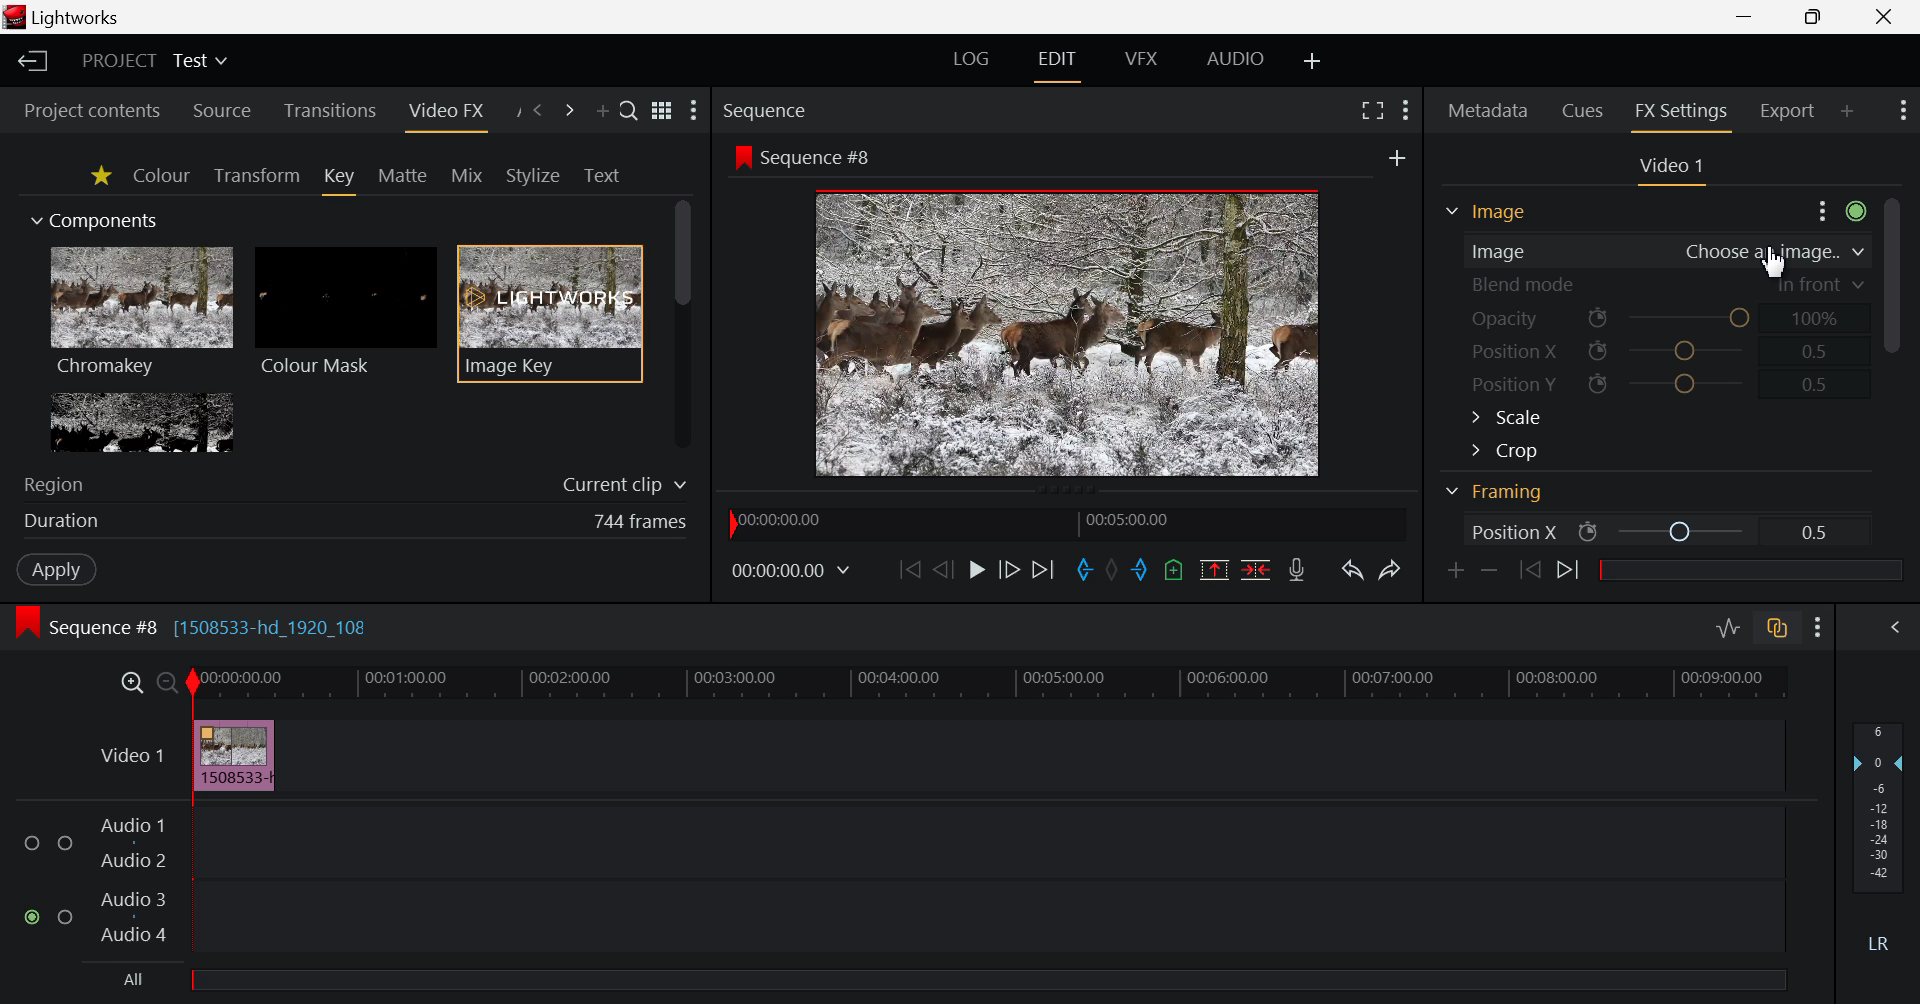  I want to click on To Start, so click(907, 565).